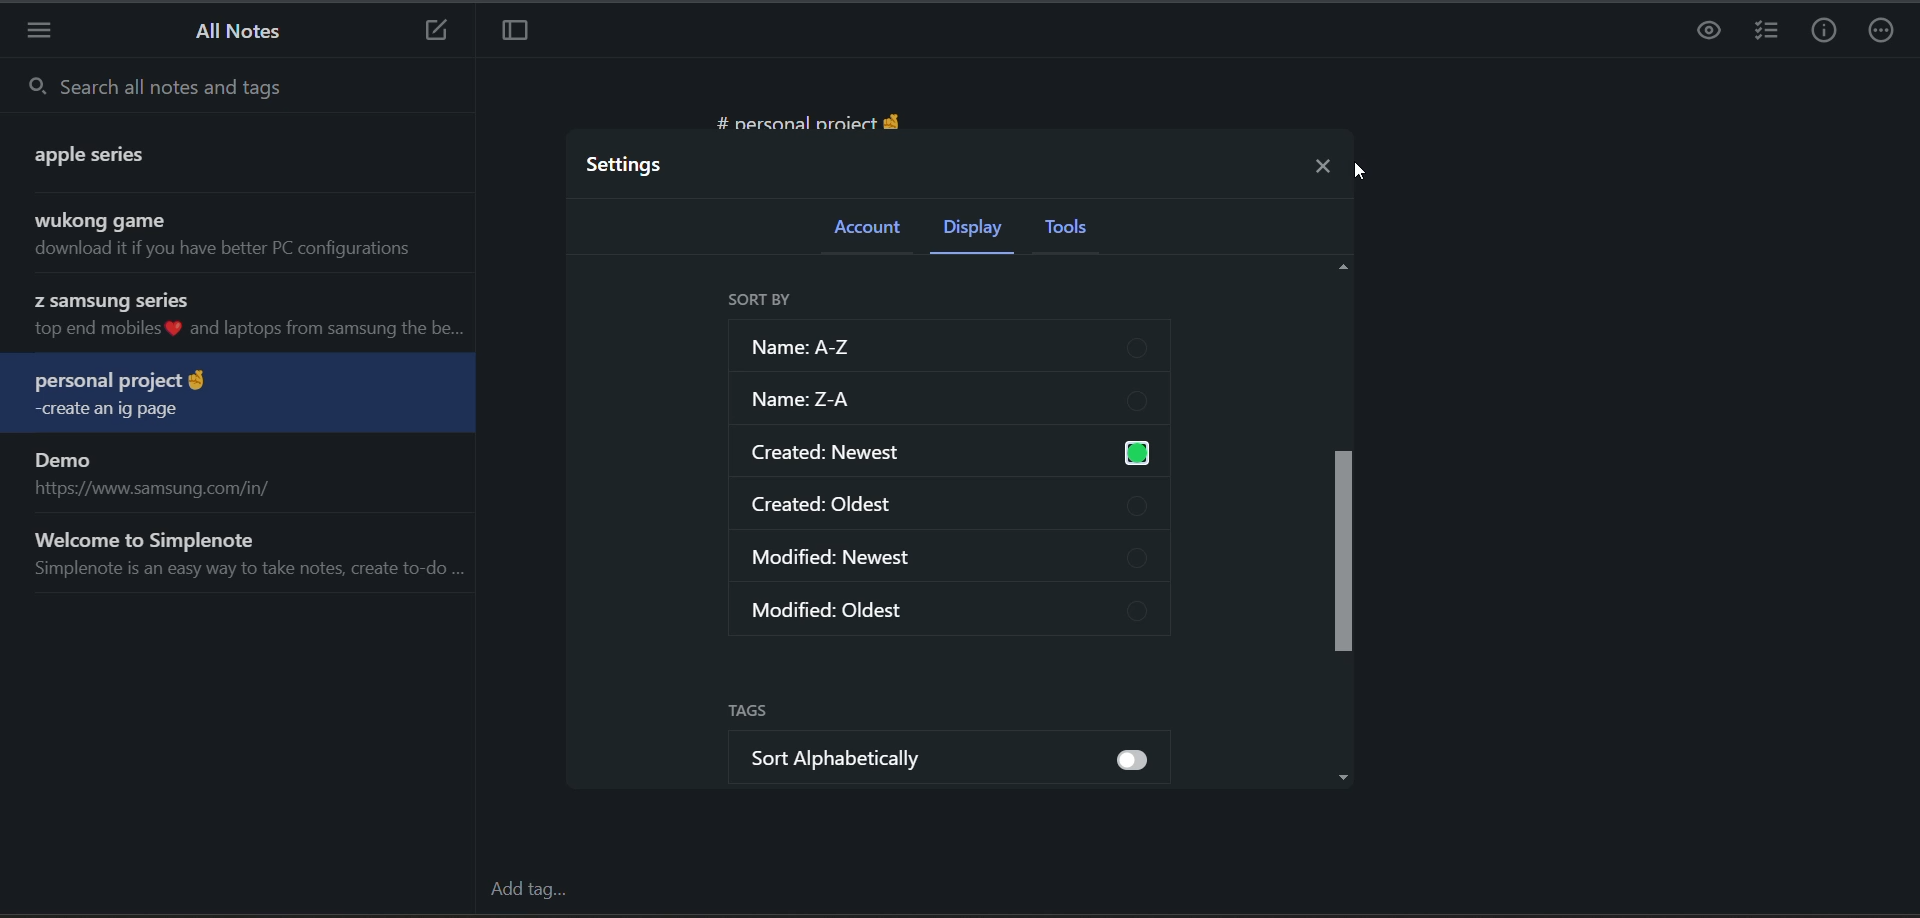 Image resolution: width=1920 pixels, height=918 pixels. What do you see at coordinates (760, 710) in the screenshot?
I see `tags` at bounding box center [760, 710].